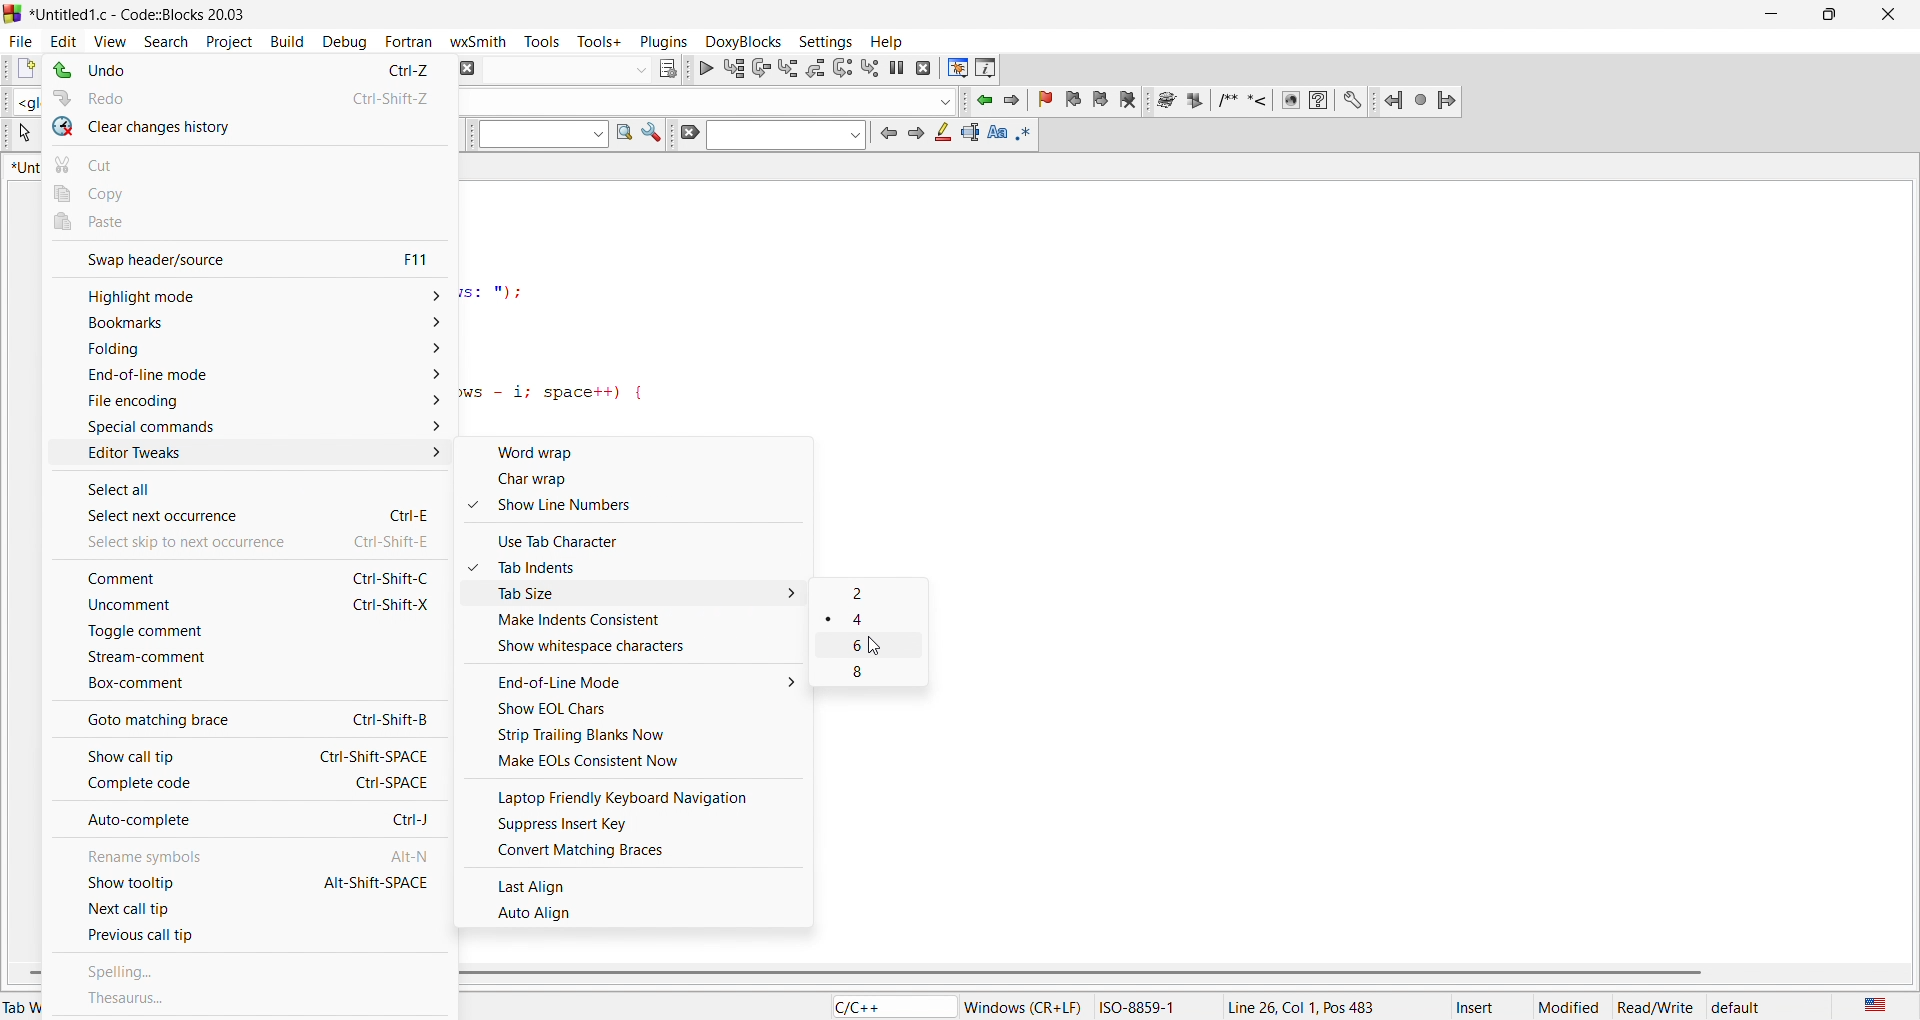 This screenshot has height=1020, width=1920. Describe the element at coordinates (874, 675) in the screenshot. I see `8 space` at that location.